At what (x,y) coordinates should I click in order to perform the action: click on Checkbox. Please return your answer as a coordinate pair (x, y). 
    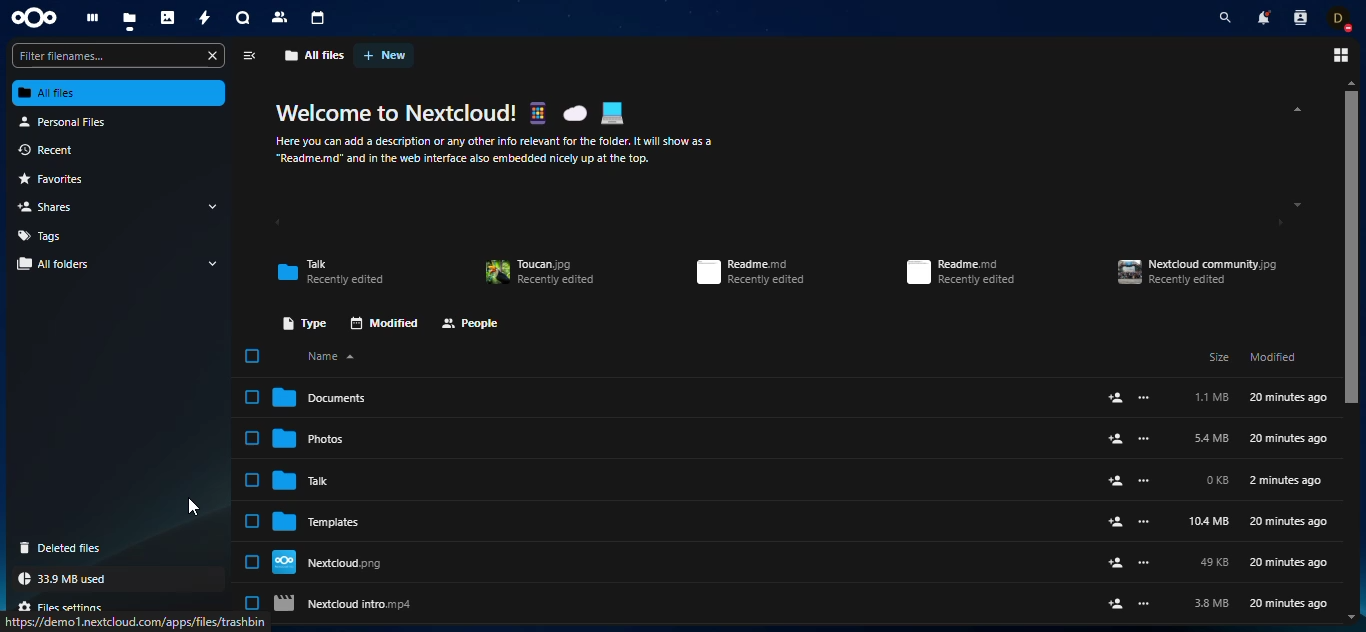
    Looking at the image, I should click on (250, 601).